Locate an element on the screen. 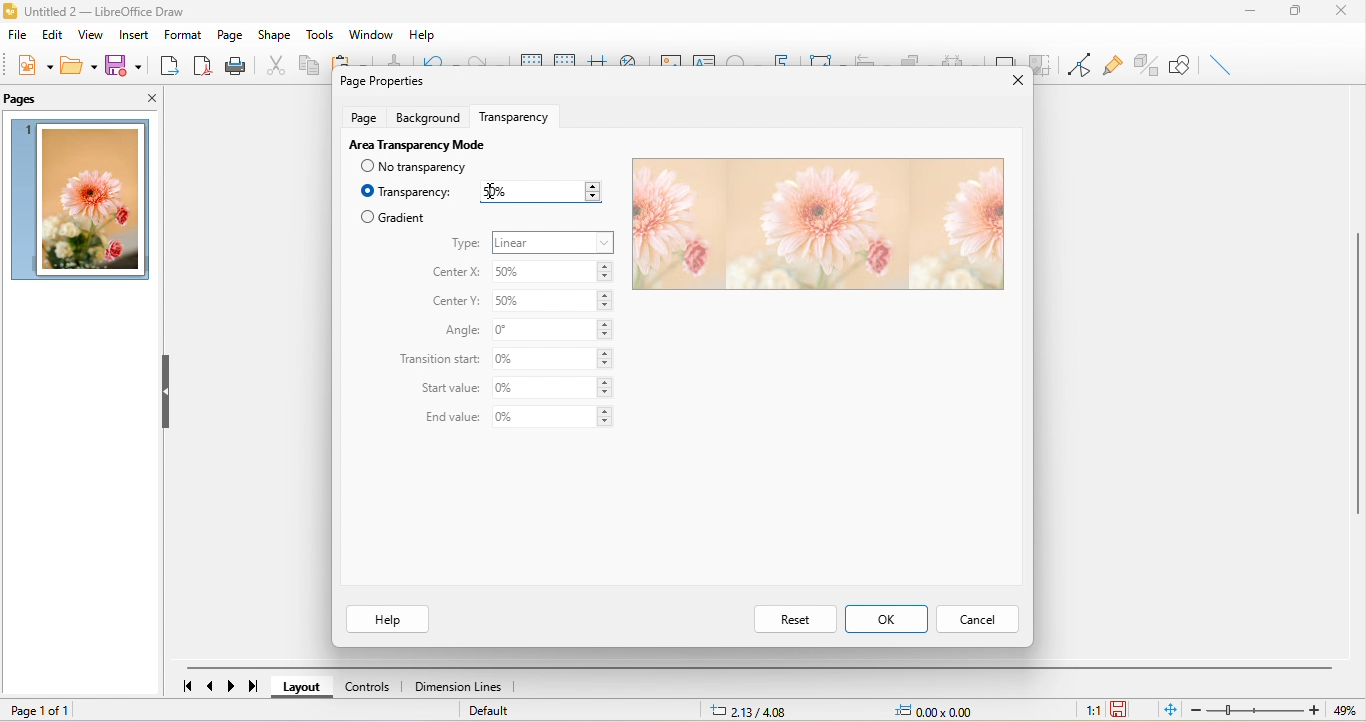 The width and height of the screenshot is (1366, 722). end value is located at coordinates (447, 418).